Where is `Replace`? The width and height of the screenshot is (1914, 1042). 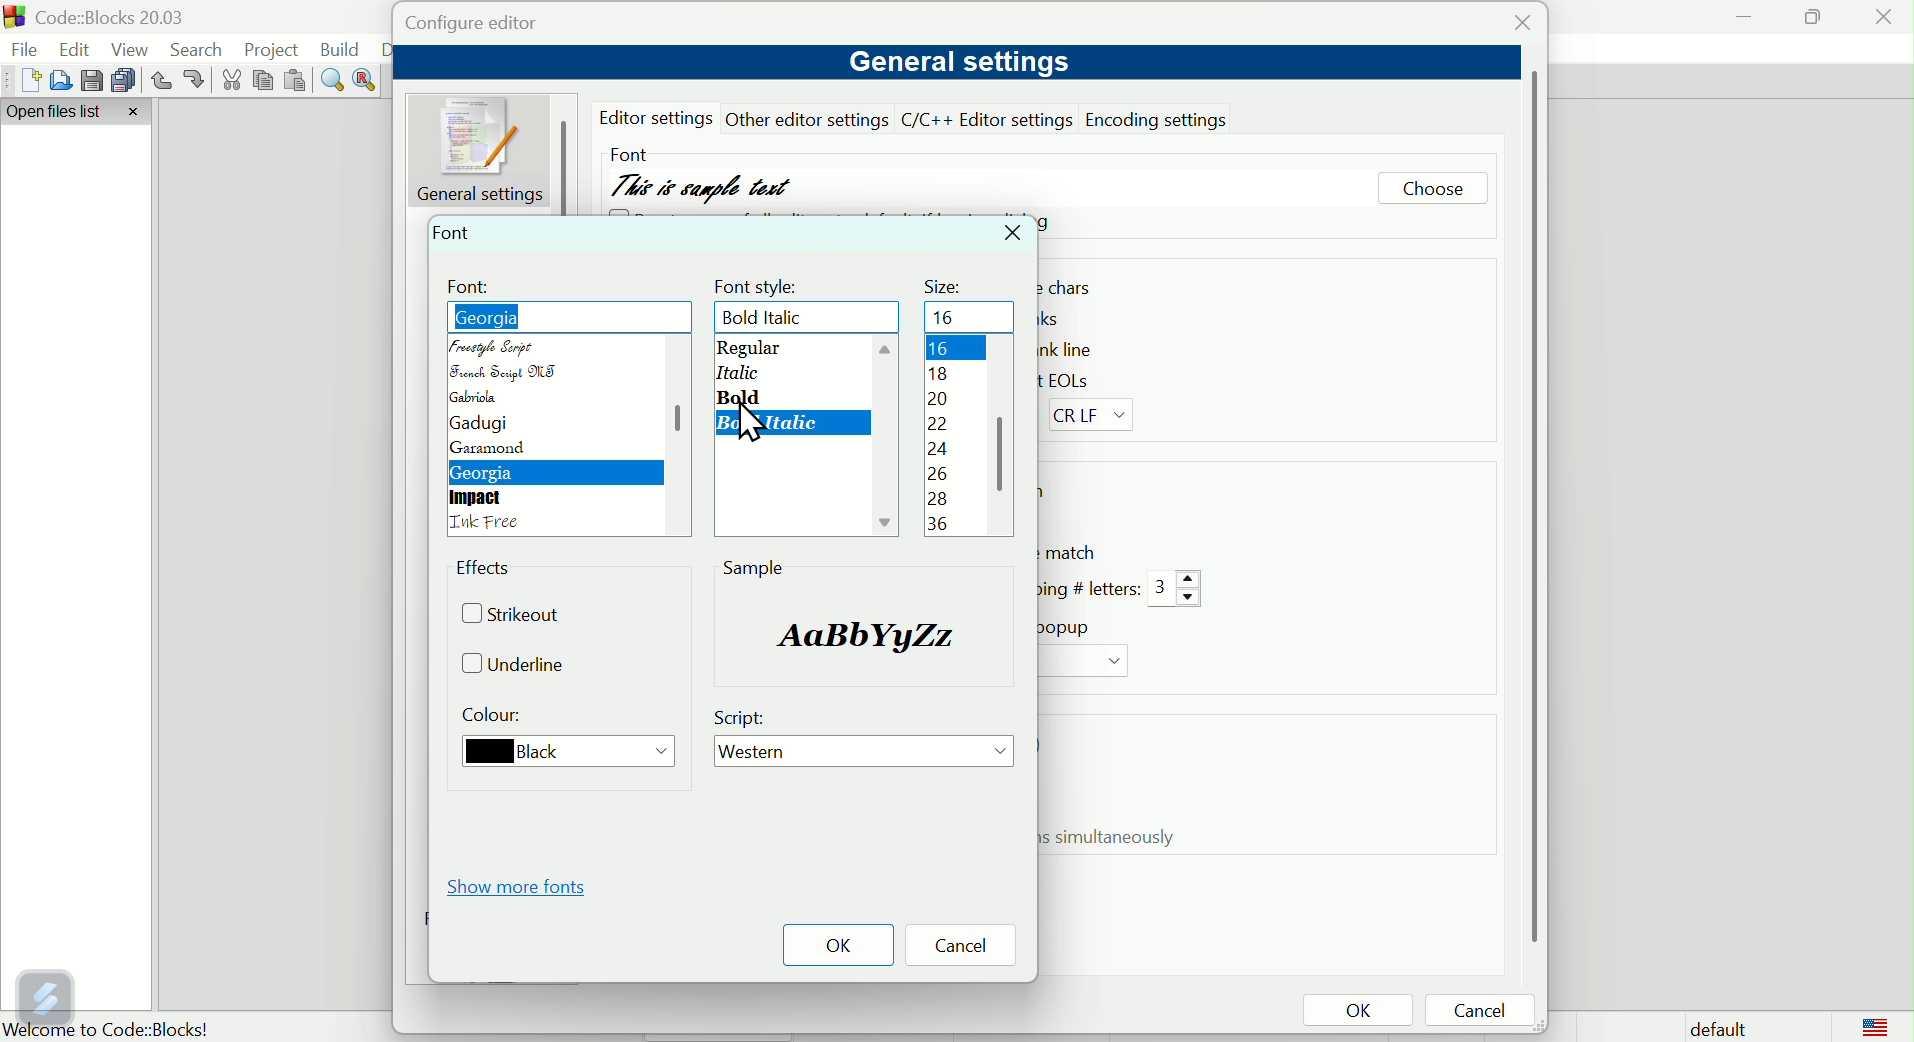 Replace is located at coordinates (367, 78).